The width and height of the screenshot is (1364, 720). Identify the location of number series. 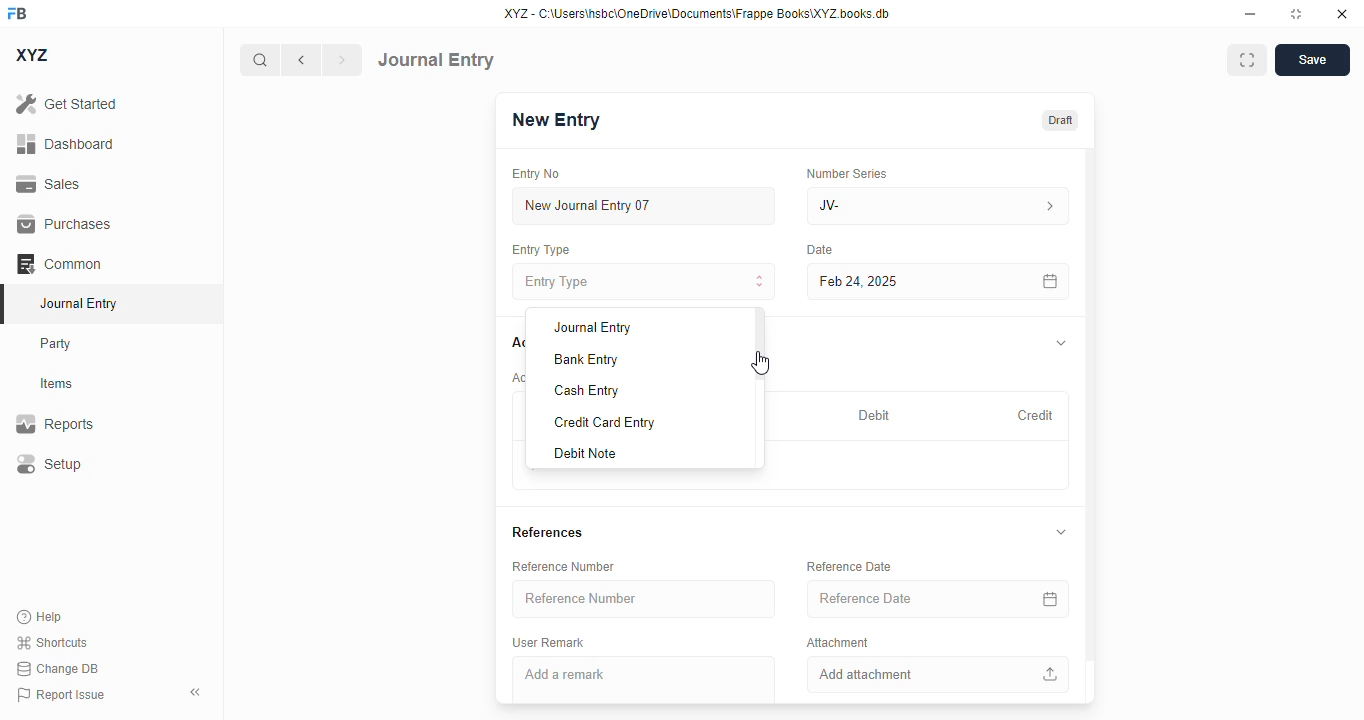
(849, 173).